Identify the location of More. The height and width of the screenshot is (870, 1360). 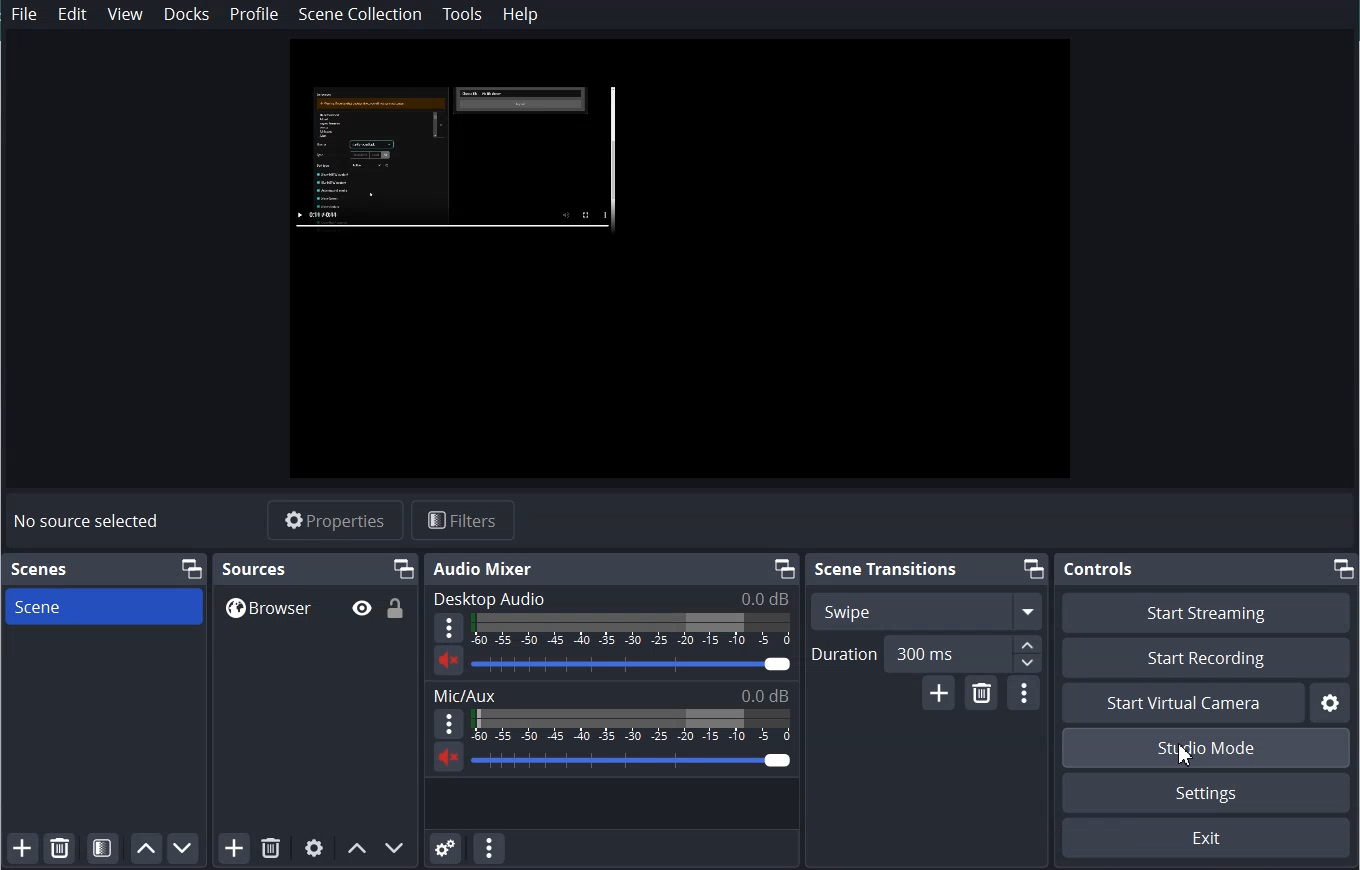
(449, 628).